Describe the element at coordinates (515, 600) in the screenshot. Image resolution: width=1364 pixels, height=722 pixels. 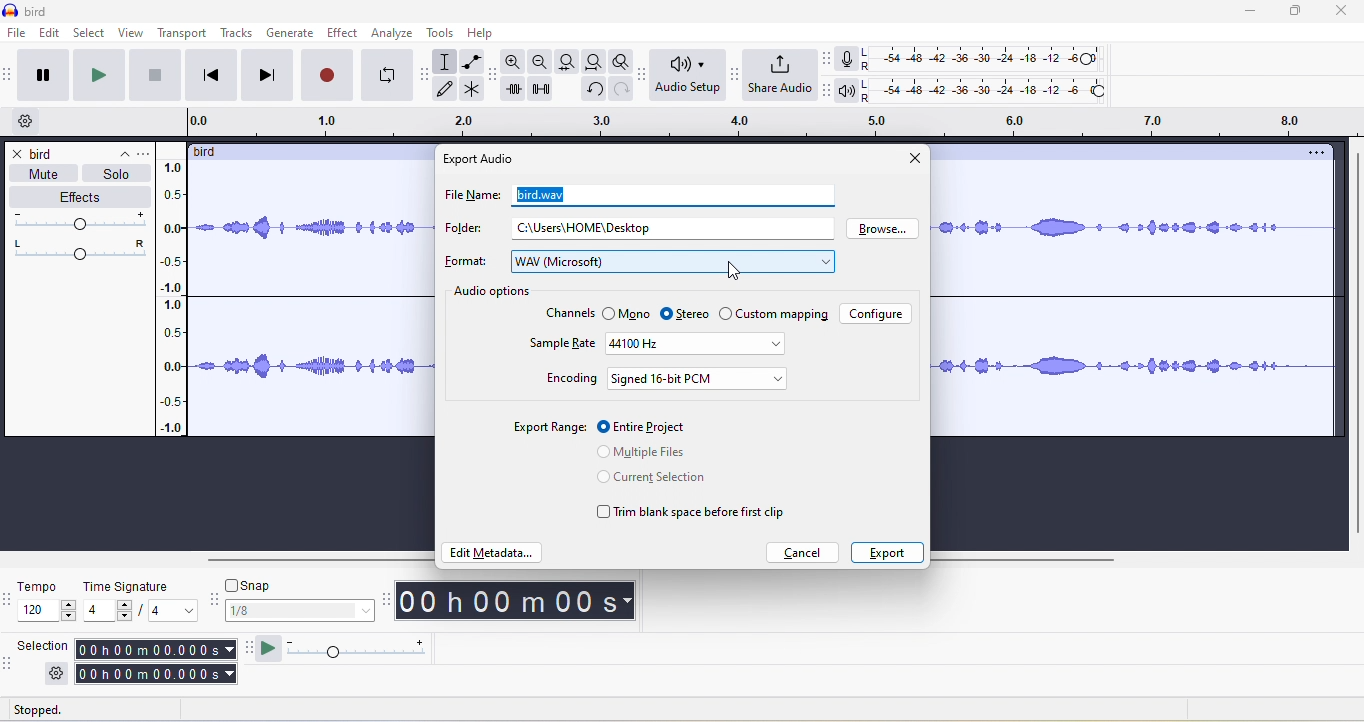
I see `timer` at that location.